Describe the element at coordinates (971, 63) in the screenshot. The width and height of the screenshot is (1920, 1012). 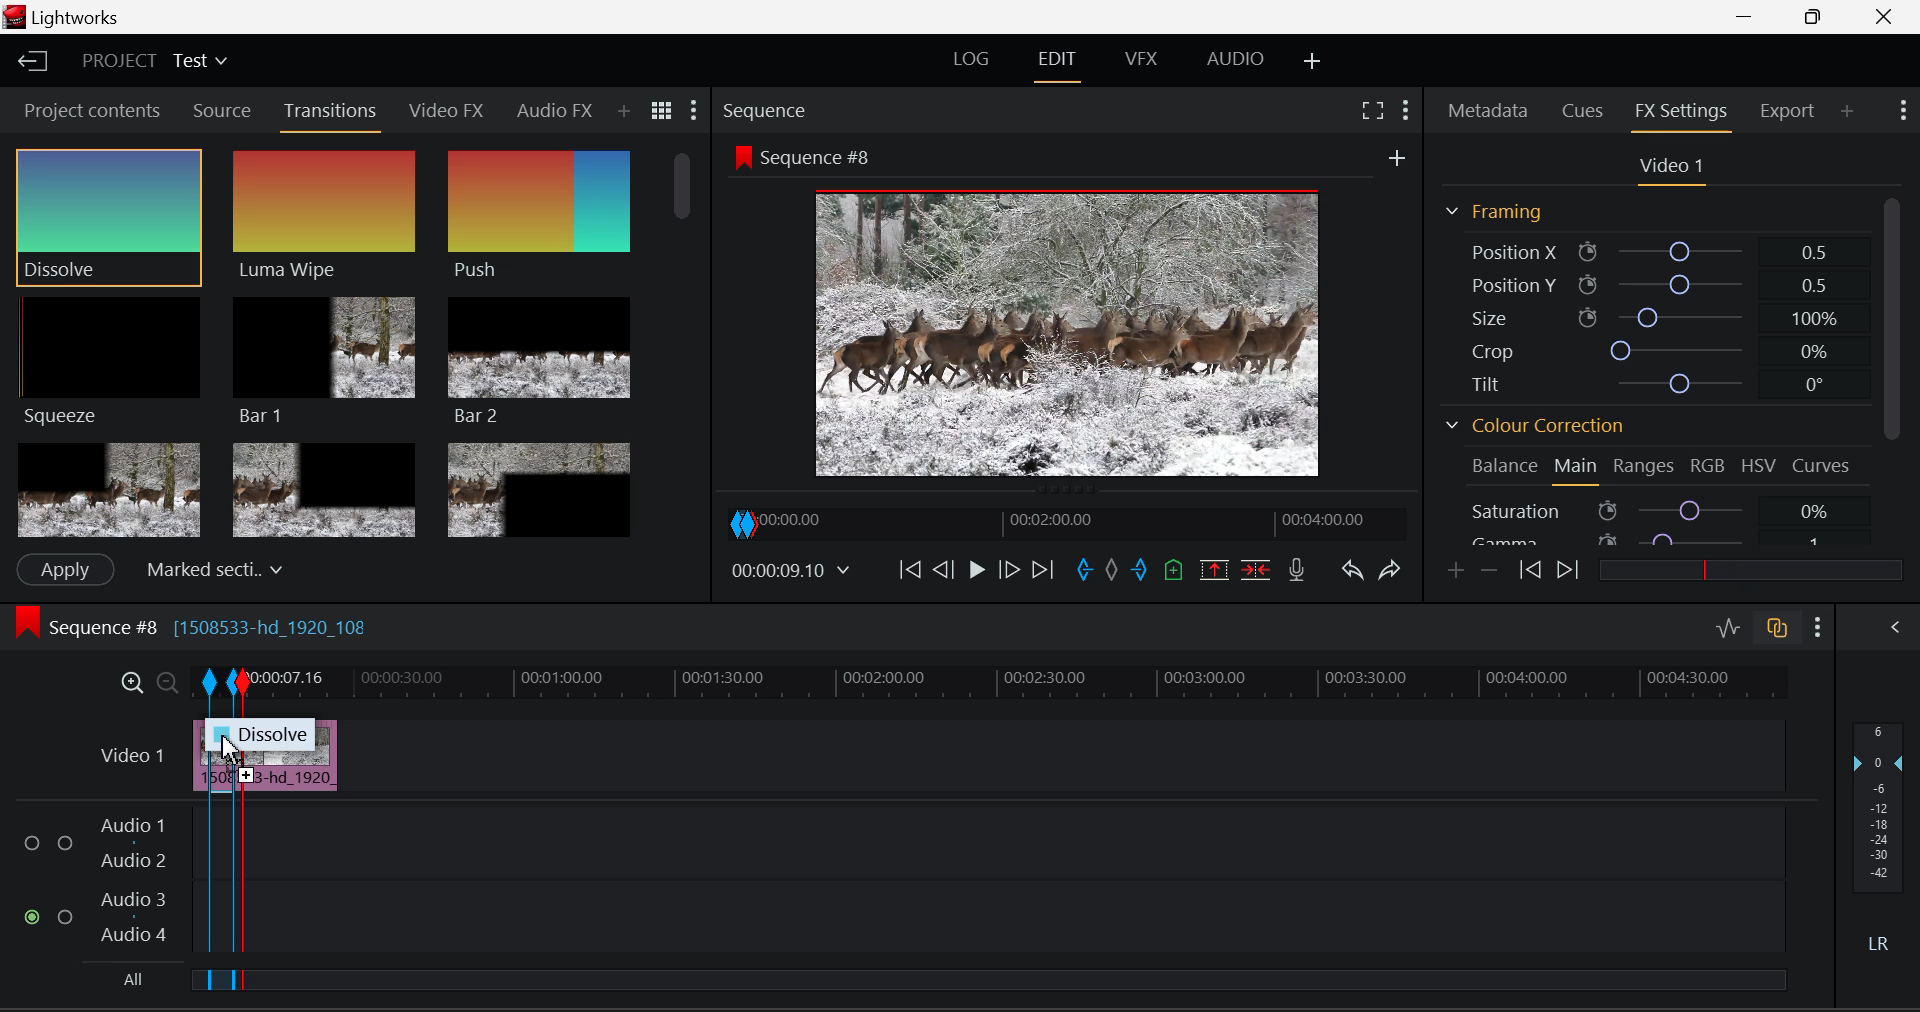
I see `LOG Layout` at that location.